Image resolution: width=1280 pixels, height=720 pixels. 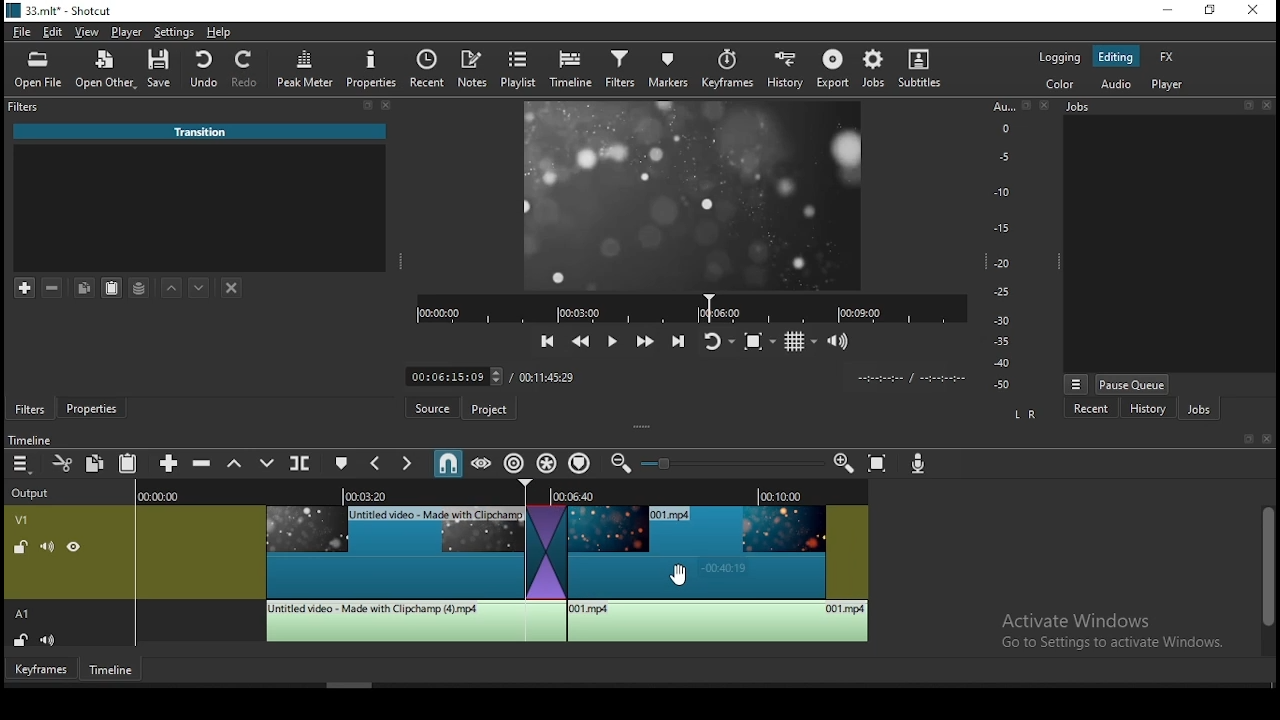 I want to click on snap, so click(x=449, y=462).